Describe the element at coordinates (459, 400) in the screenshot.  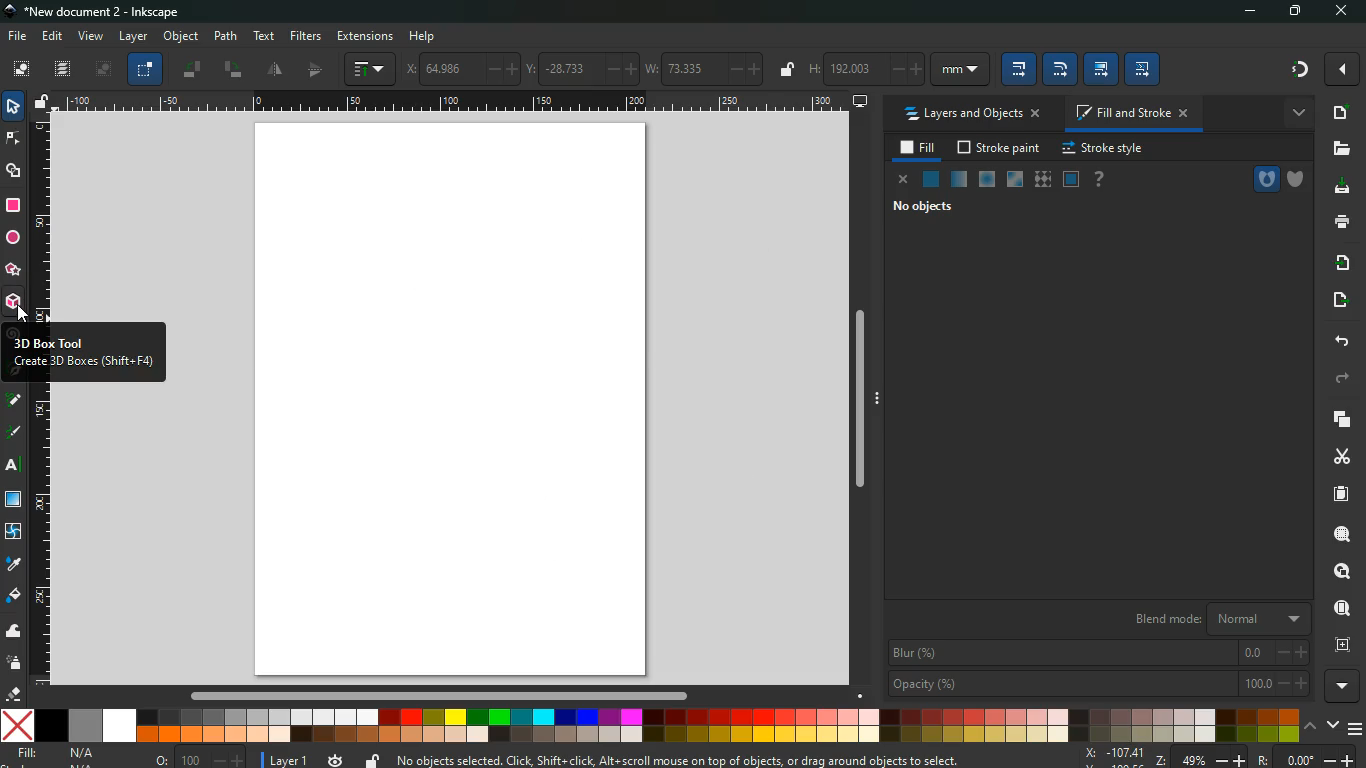
I see `image` at that location.